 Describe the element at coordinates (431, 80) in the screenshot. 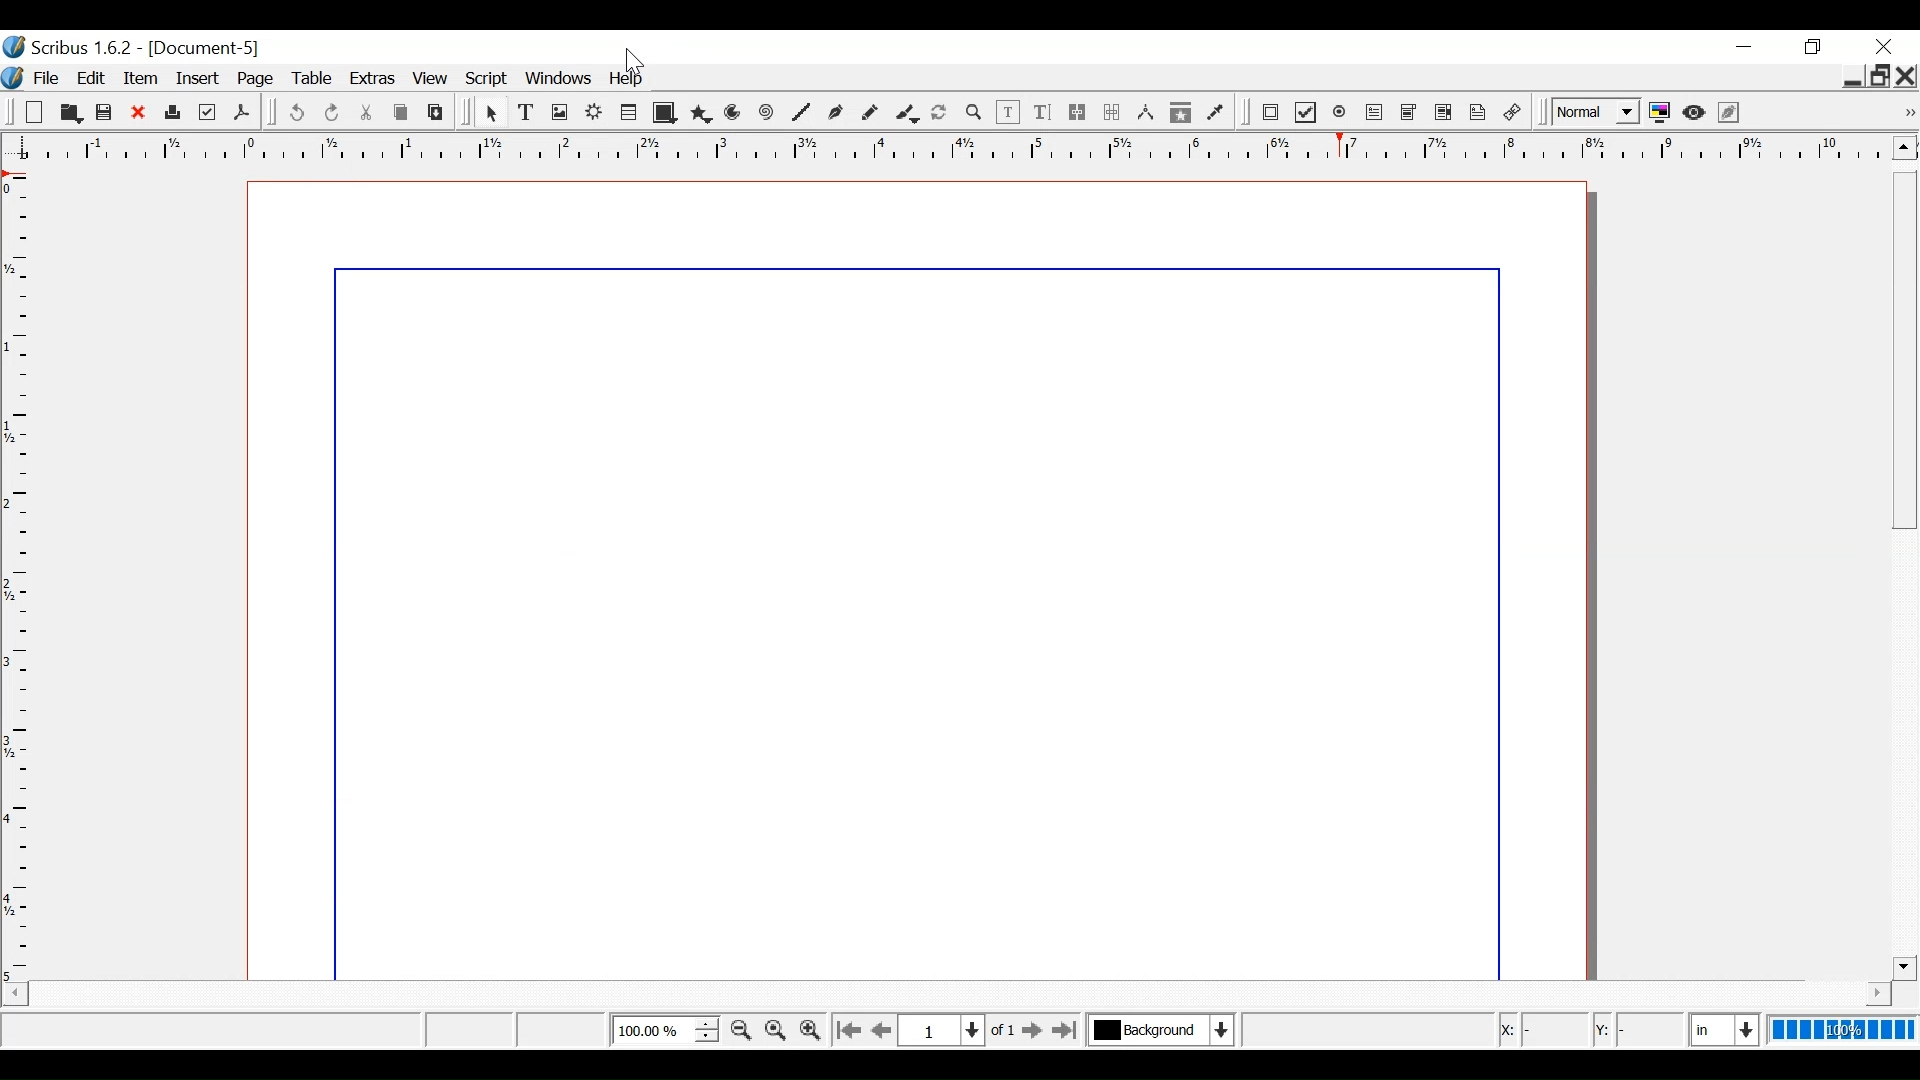

I see `View` at that location.